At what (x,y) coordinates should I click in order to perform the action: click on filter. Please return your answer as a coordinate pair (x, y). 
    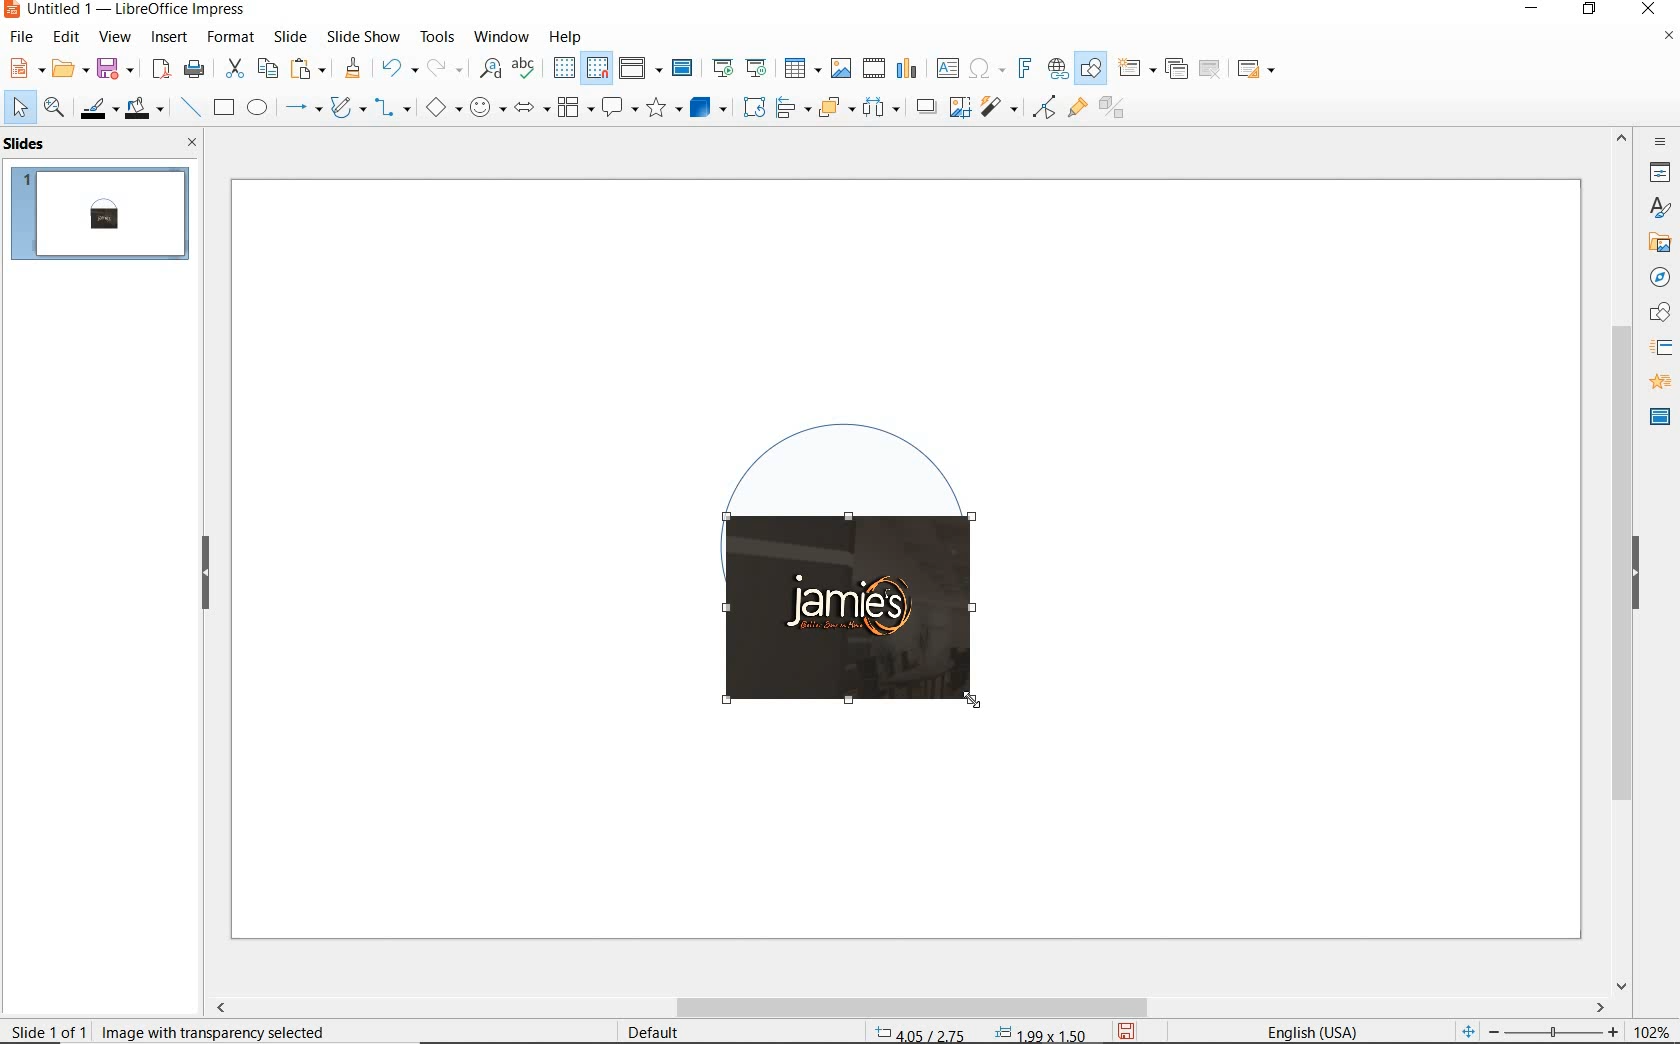
    Looking at the image, I should click on (1044, 104).